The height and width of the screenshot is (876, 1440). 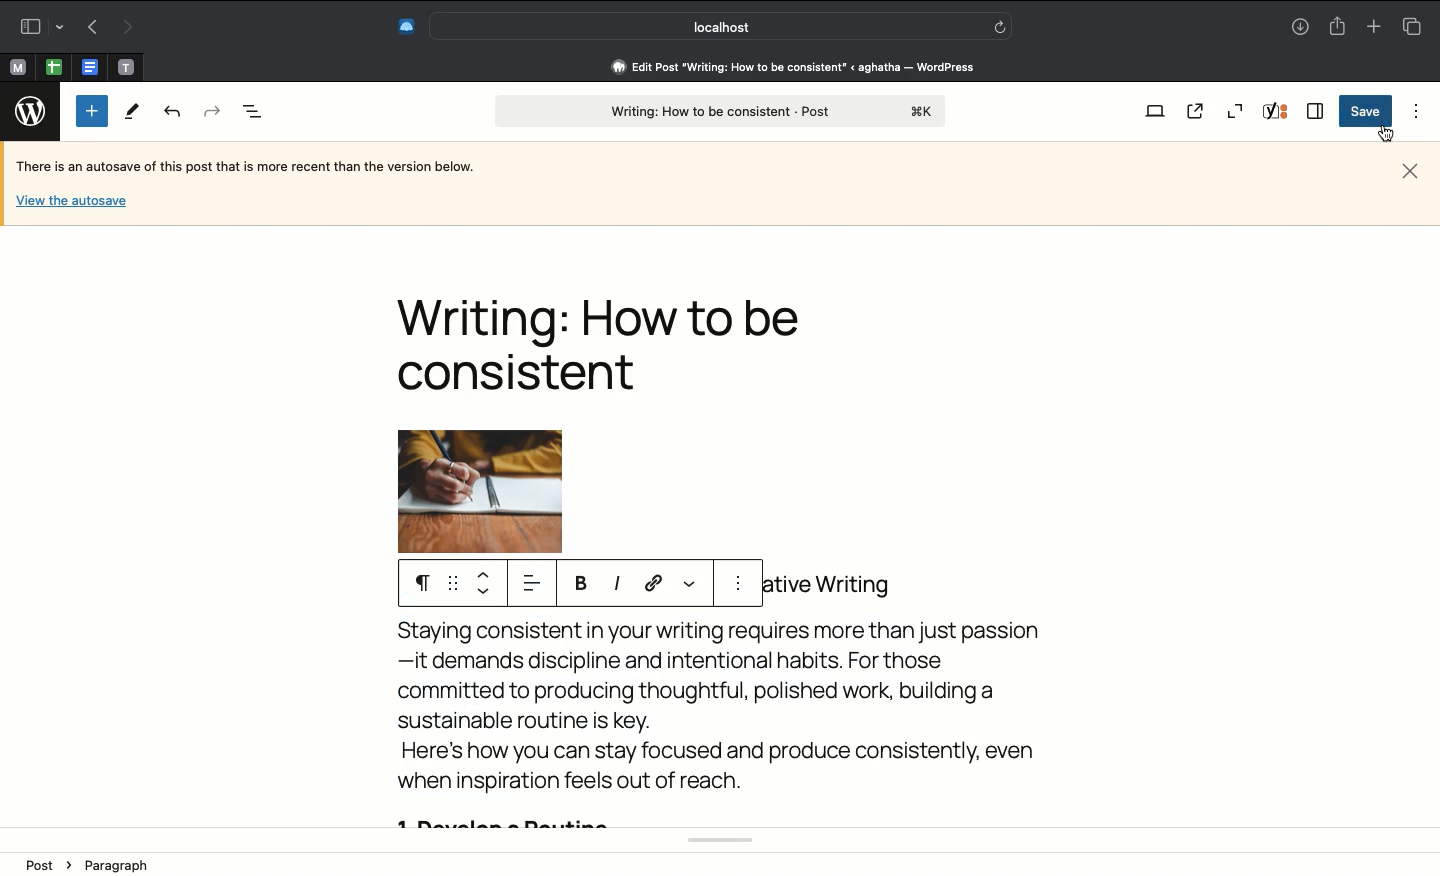 I want to click on Tools, so click(x=133, y=113).